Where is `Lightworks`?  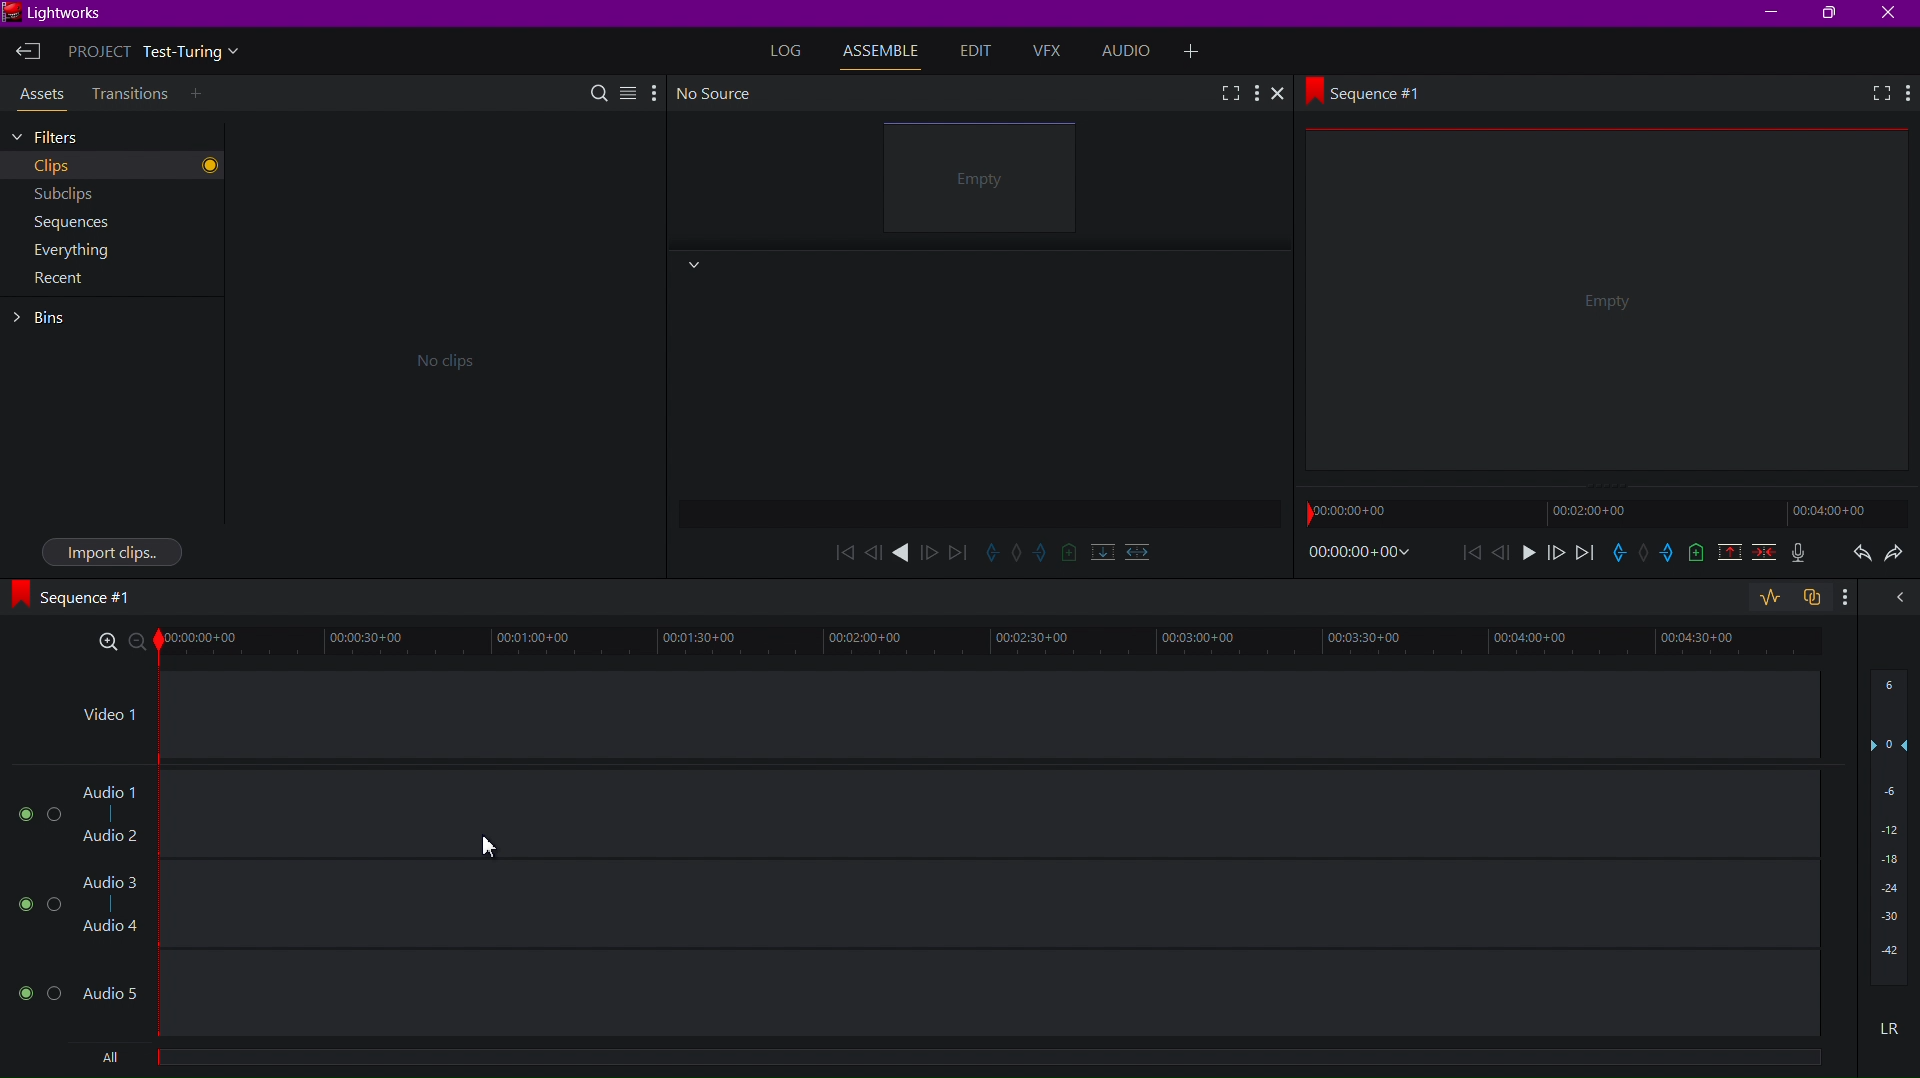
Lightworks is located at coordinates (60, 15).